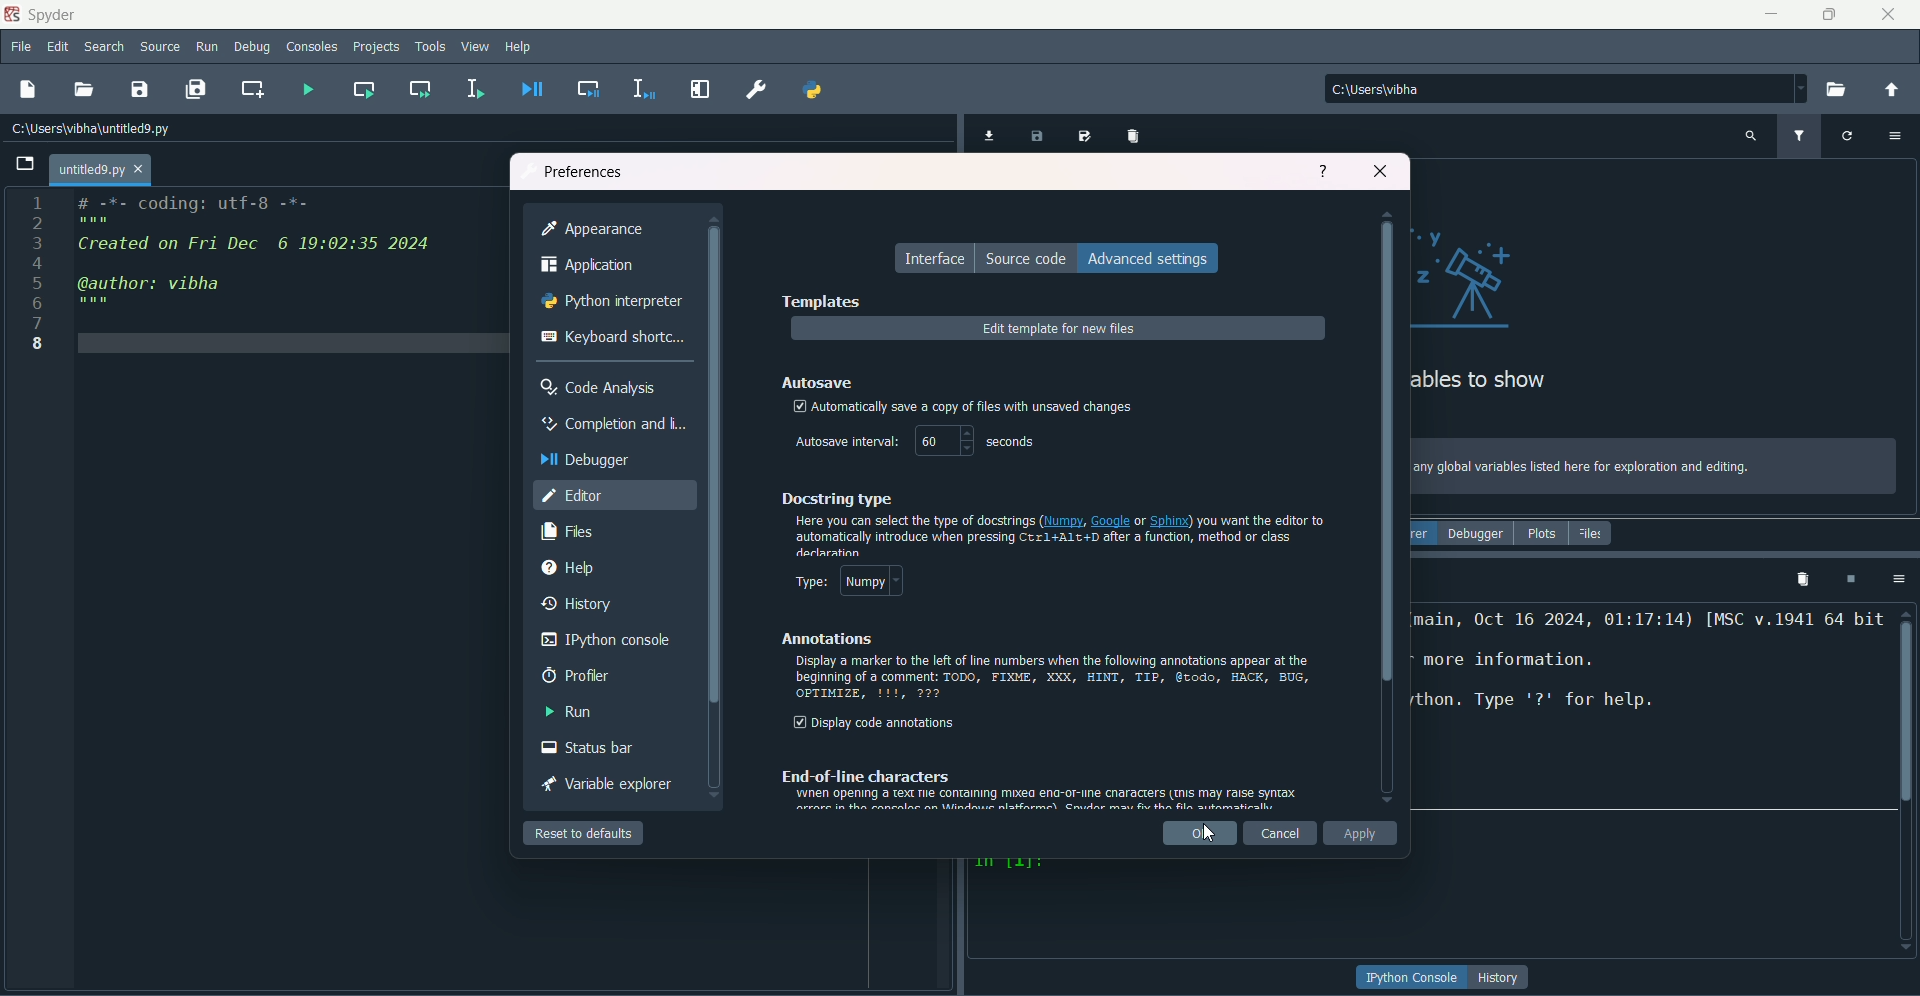 Image resolution: width=1920 pixels, height=996 pixels. I want to click on debug file, so click(526, 89).